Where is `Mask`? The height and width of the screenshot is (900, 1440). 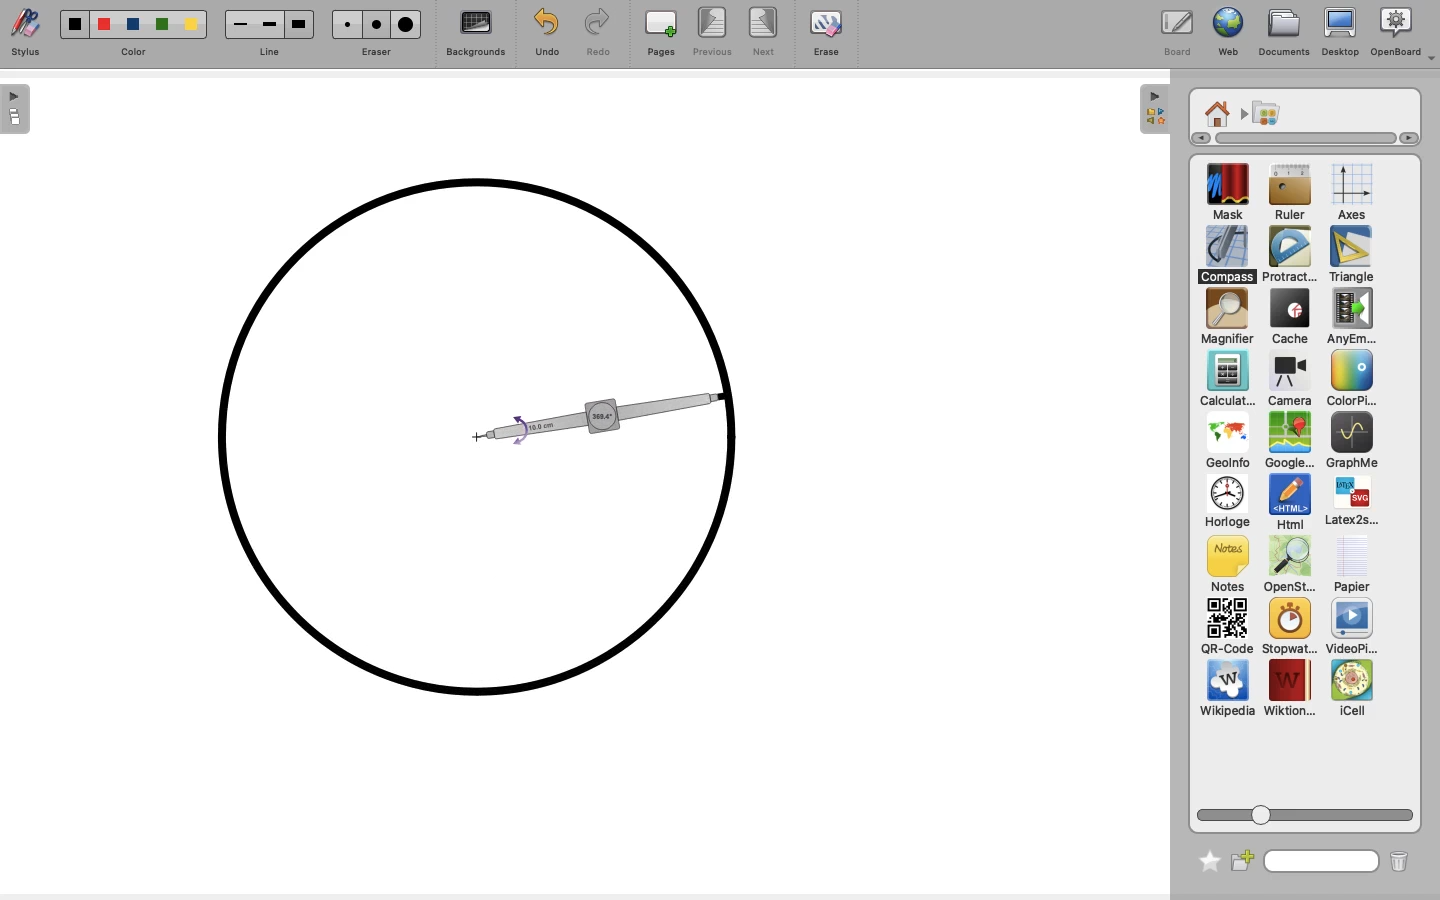 Mask is located at coordinates (1228, 194).